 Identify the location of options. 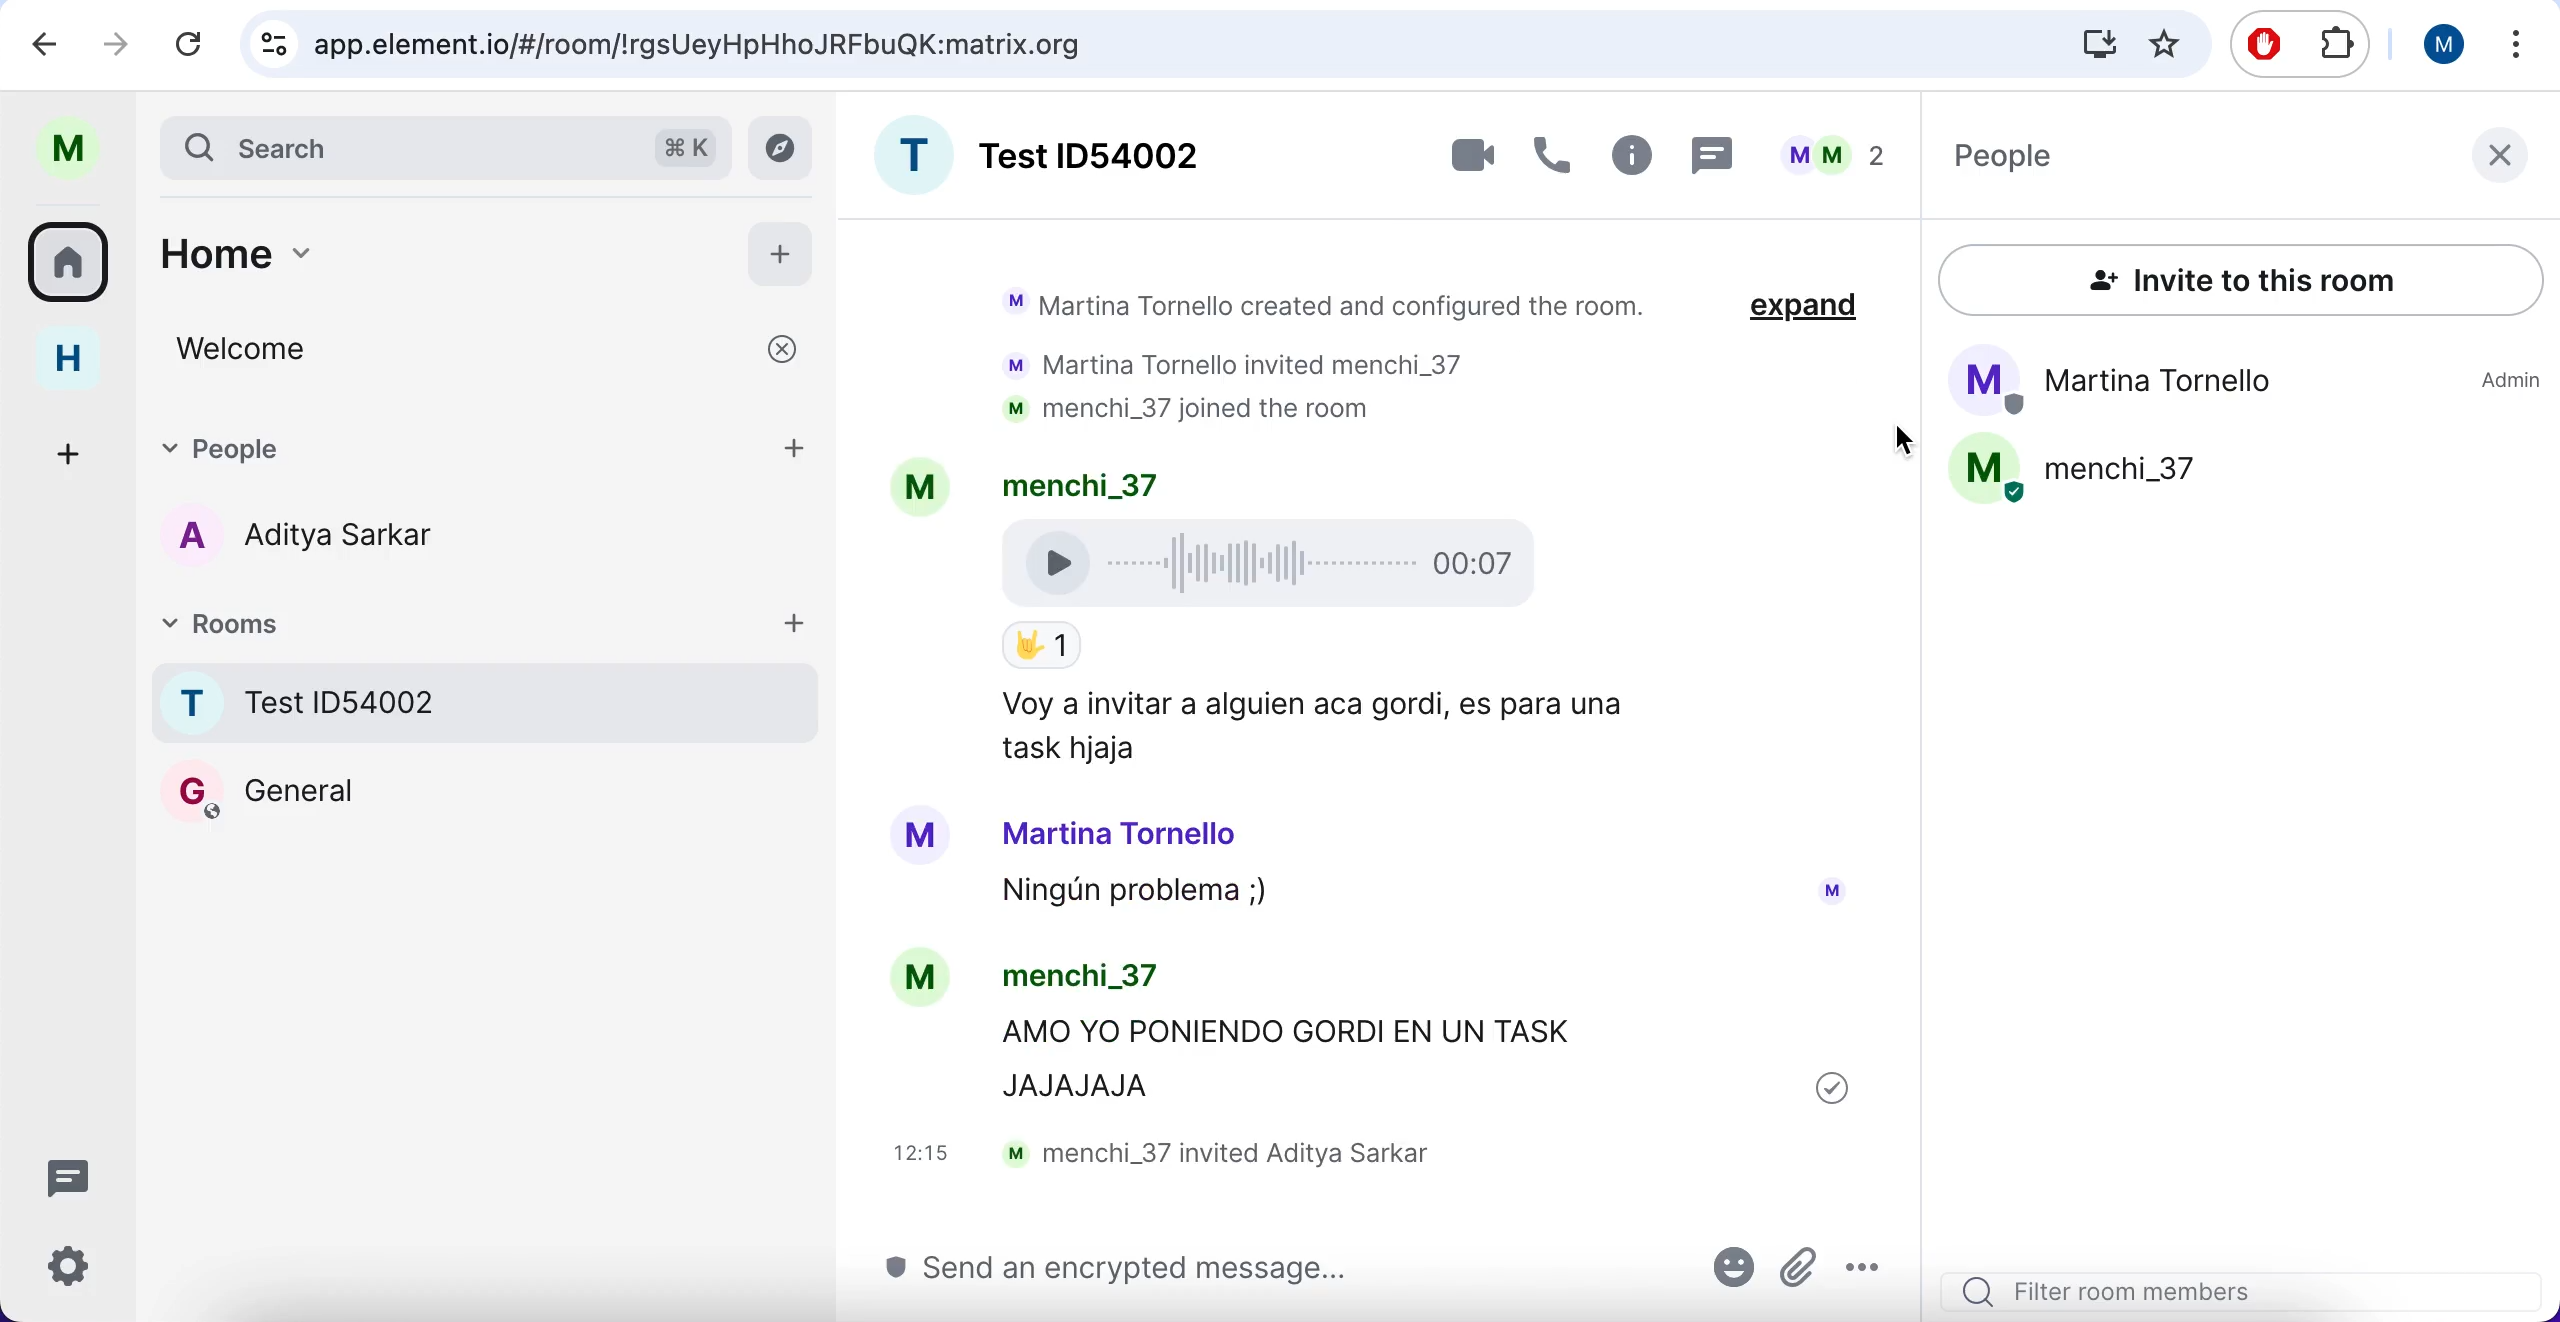
(1875, 1266).